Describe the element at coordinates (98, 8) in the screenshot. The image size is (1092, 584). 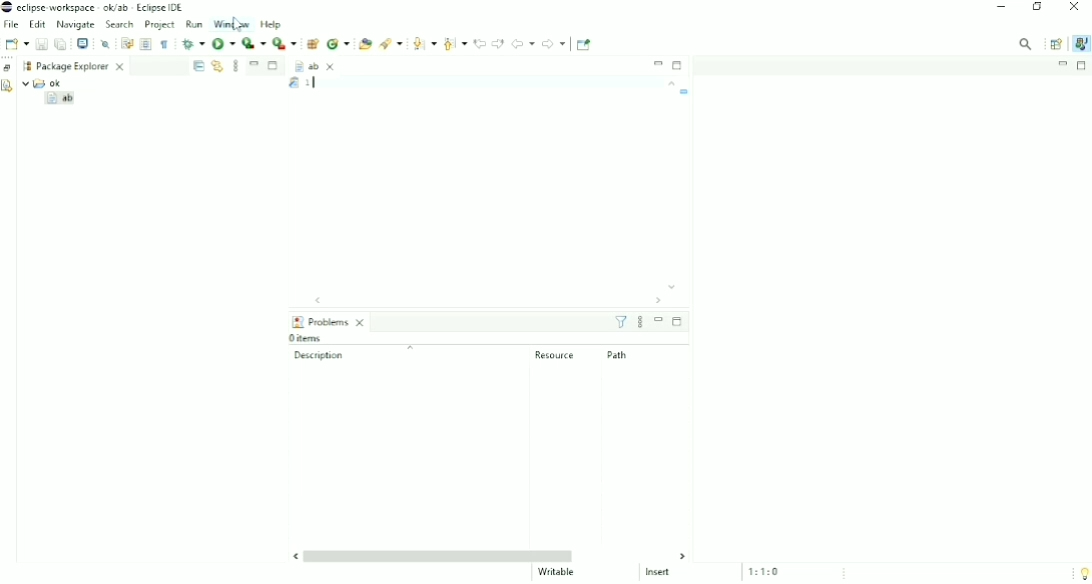
I see `Title` at that location.